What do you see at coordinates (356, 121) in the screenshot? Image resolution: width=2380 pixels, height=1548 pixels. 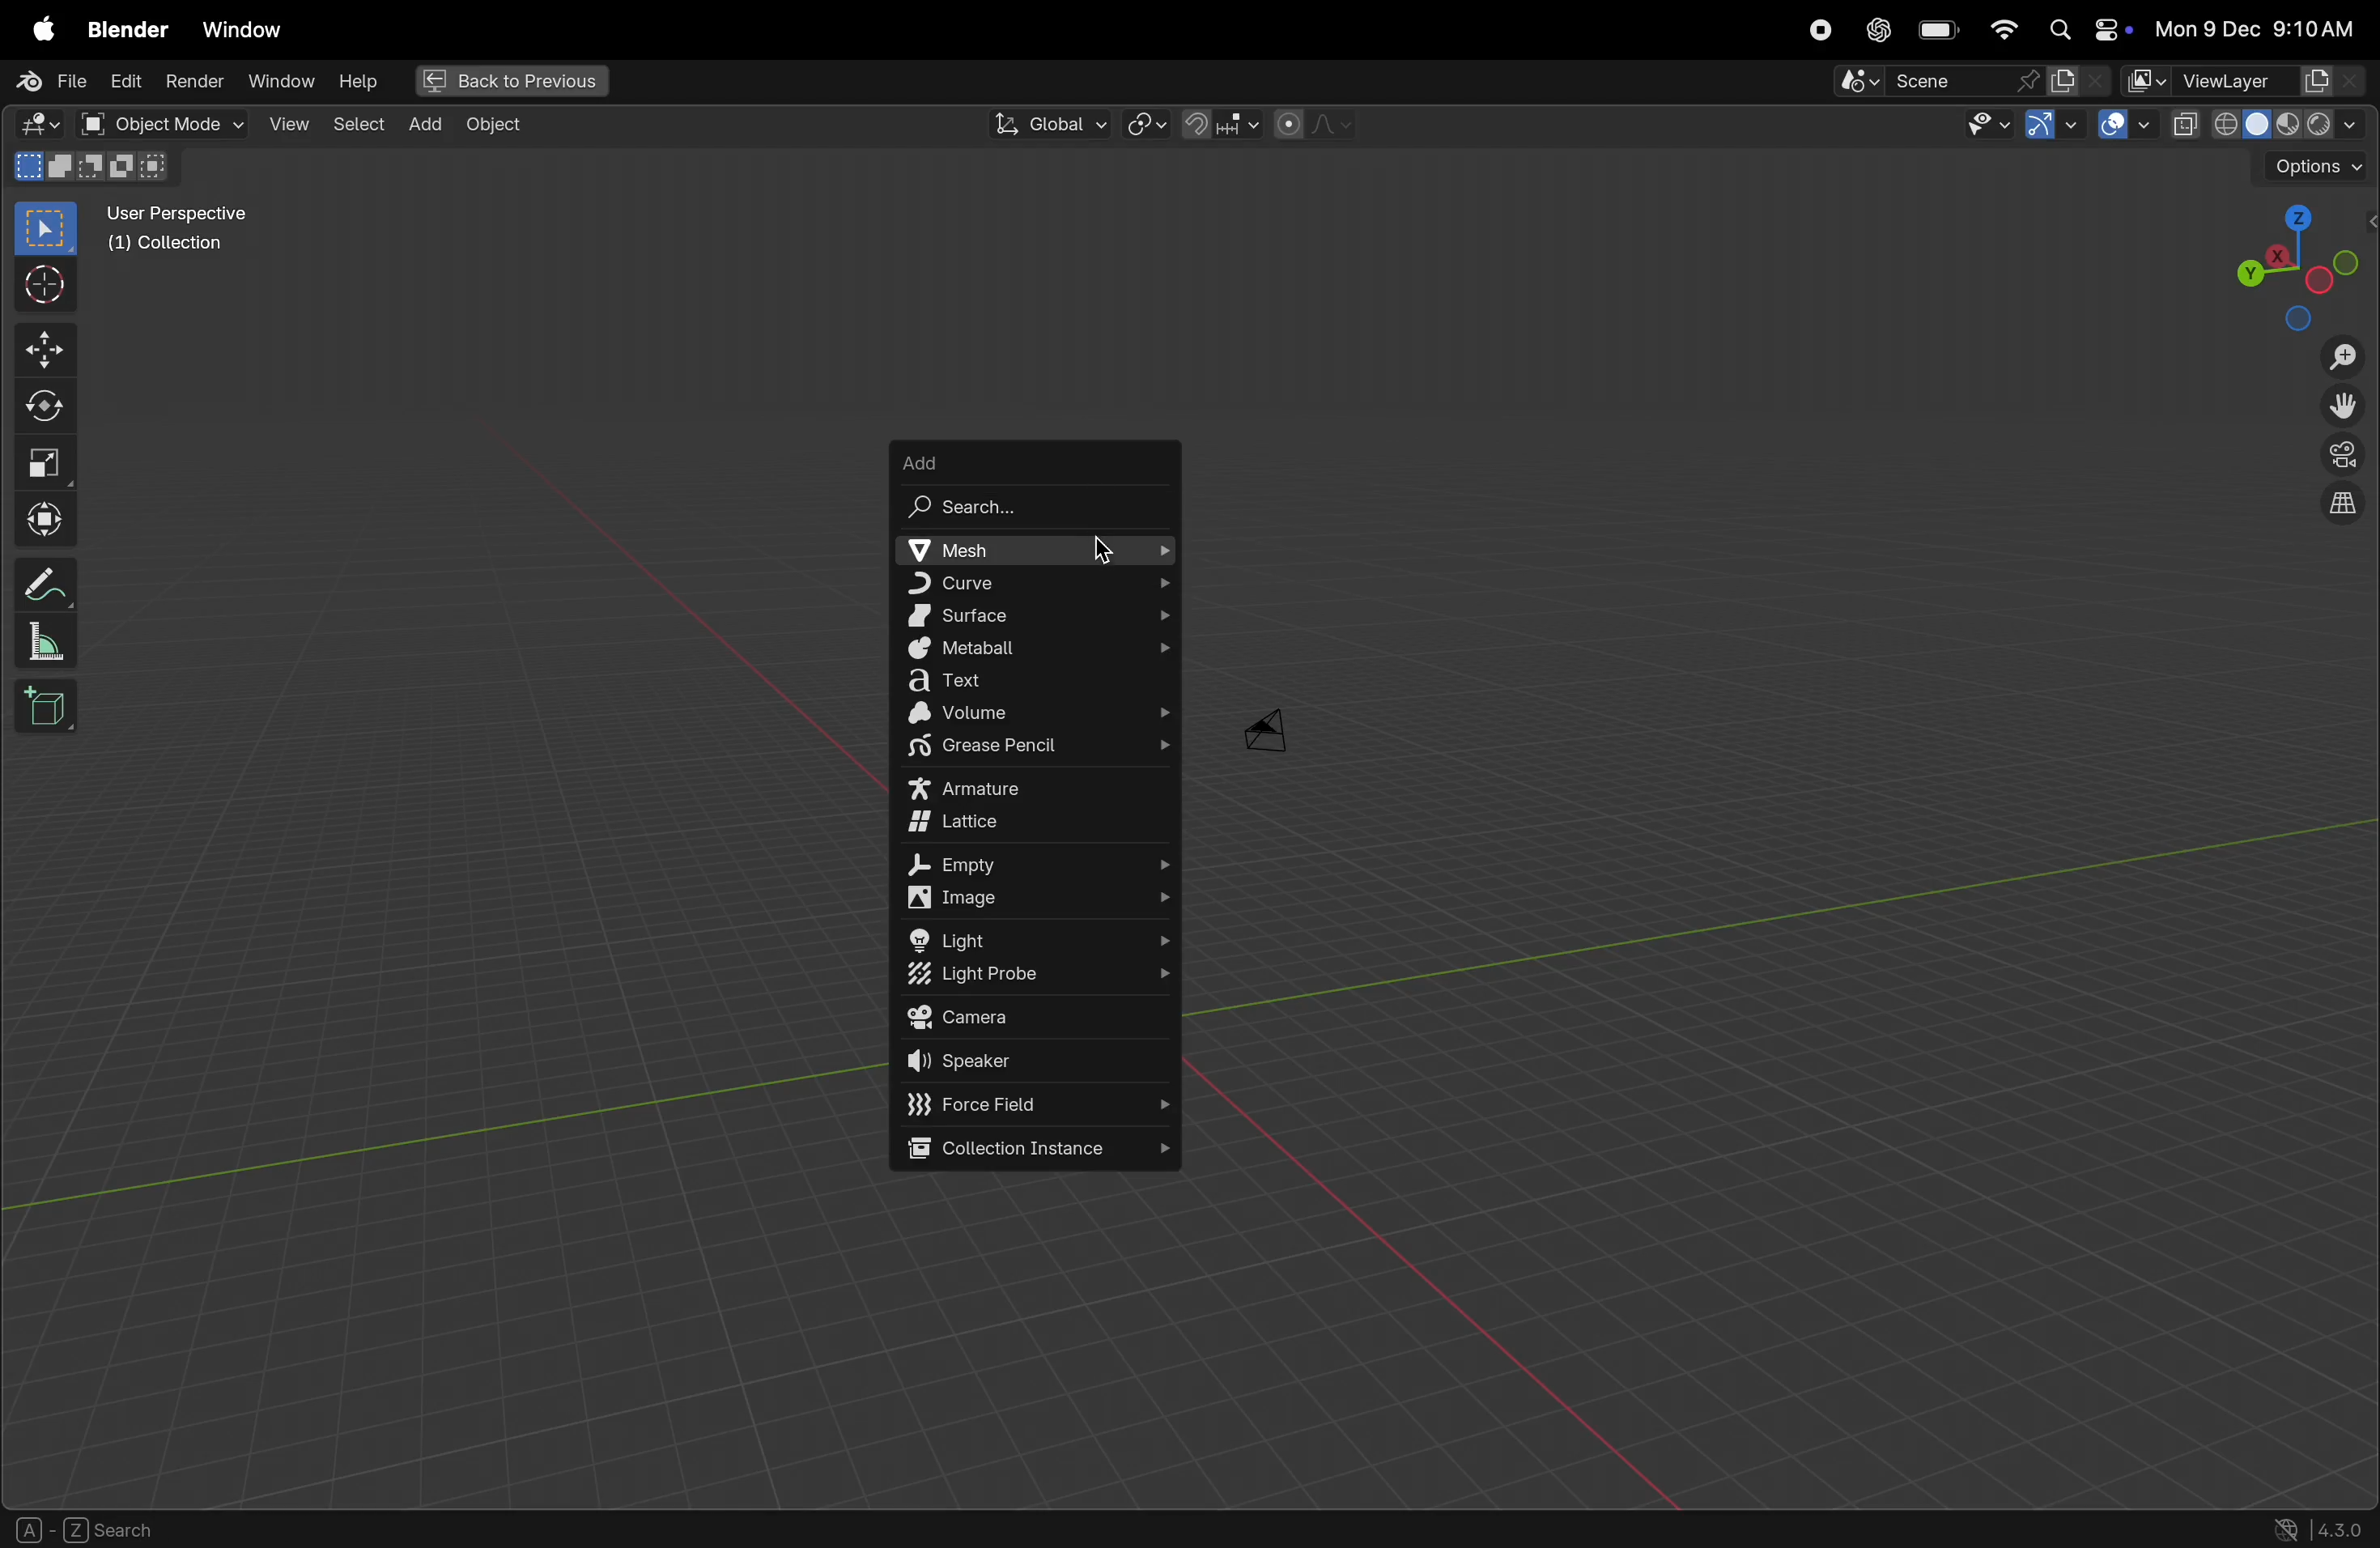 I see `select` at bounding box center [356, 121].